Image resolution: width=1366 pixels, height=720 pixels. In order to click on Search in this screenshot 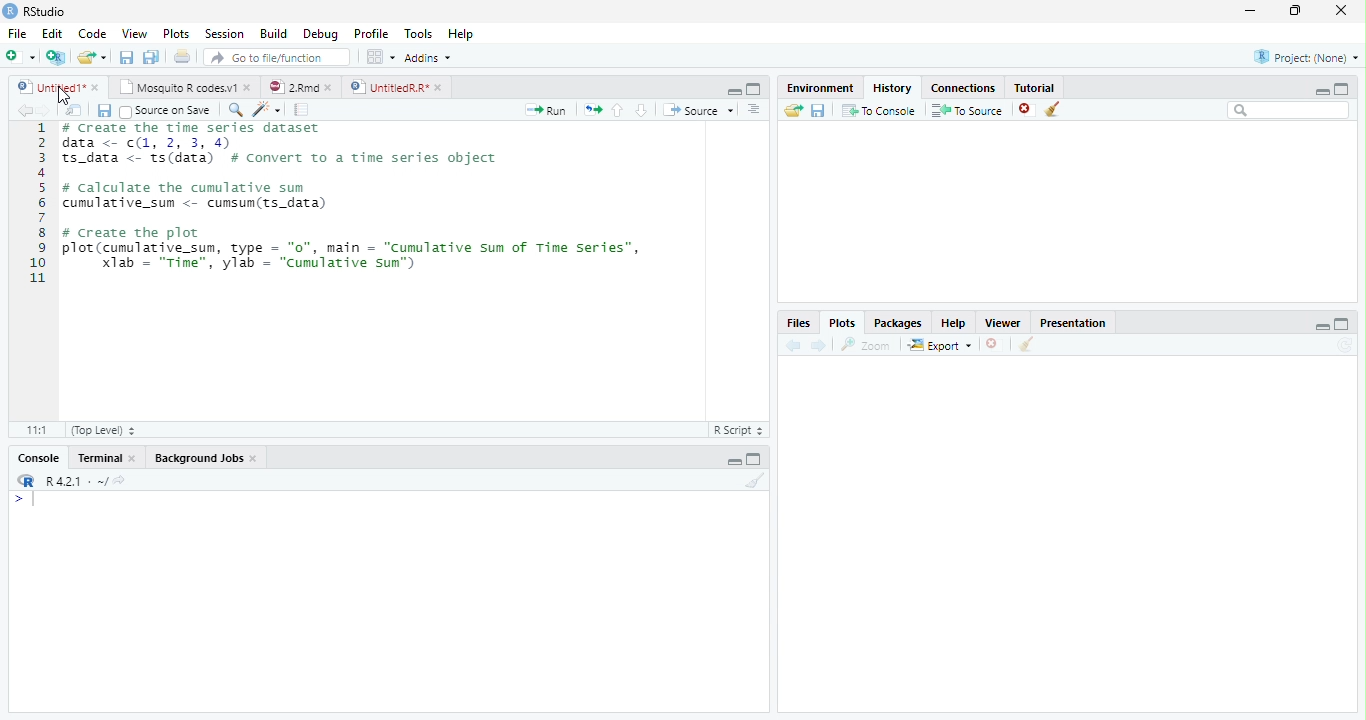, I will do `click(1287, 111)`.